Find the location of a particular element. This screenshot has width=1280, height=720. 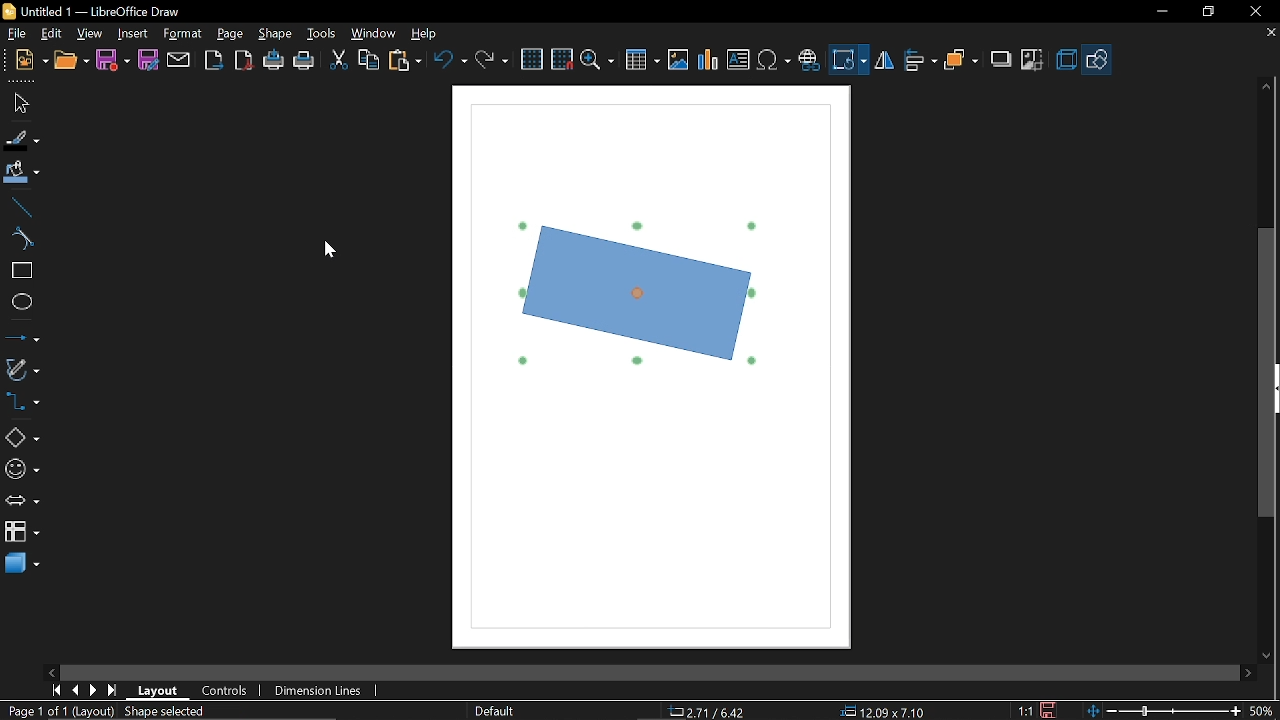

View is located at coordinates (91, 33).